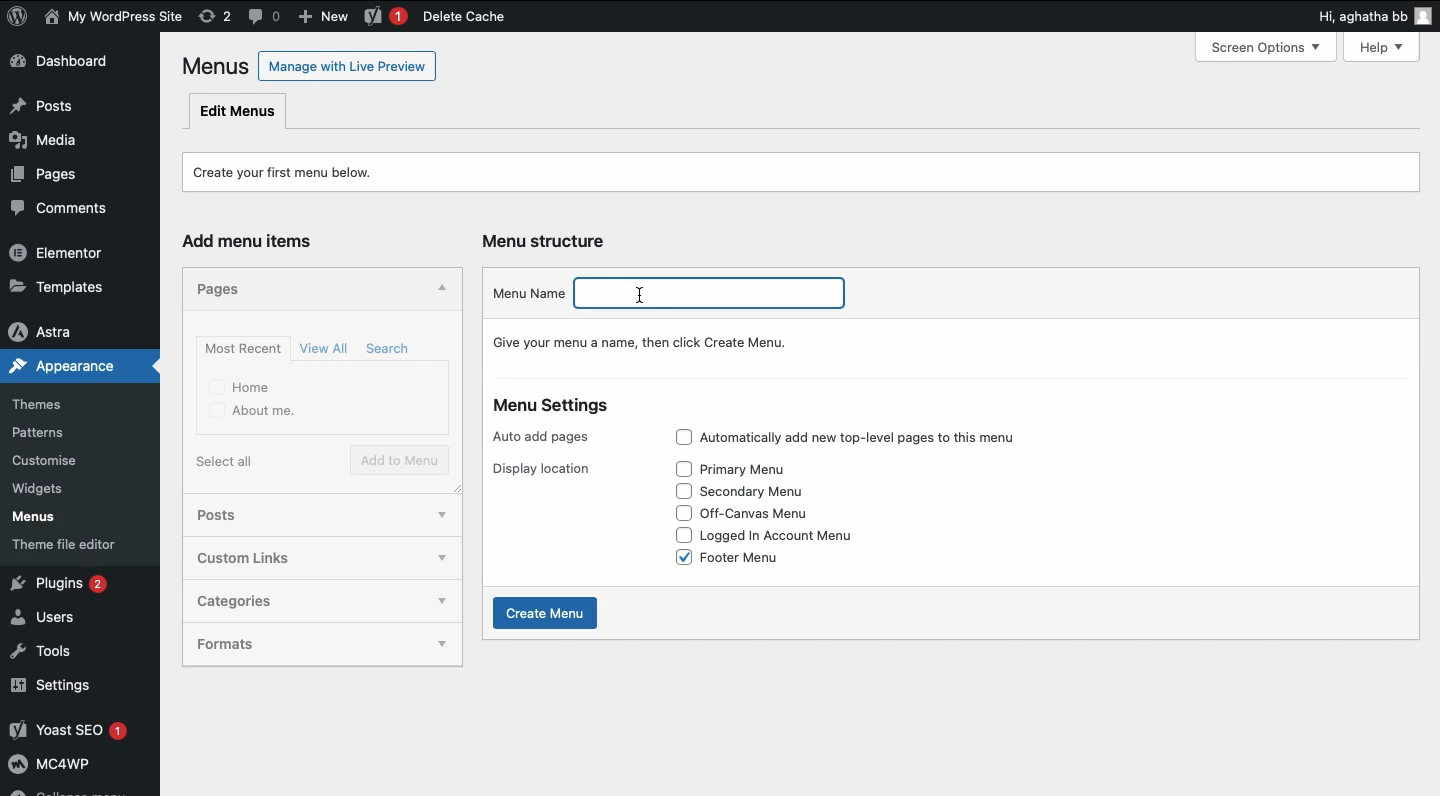 This screenshot has width=1440, height=796. I want to click on Home, so click(240, 386).